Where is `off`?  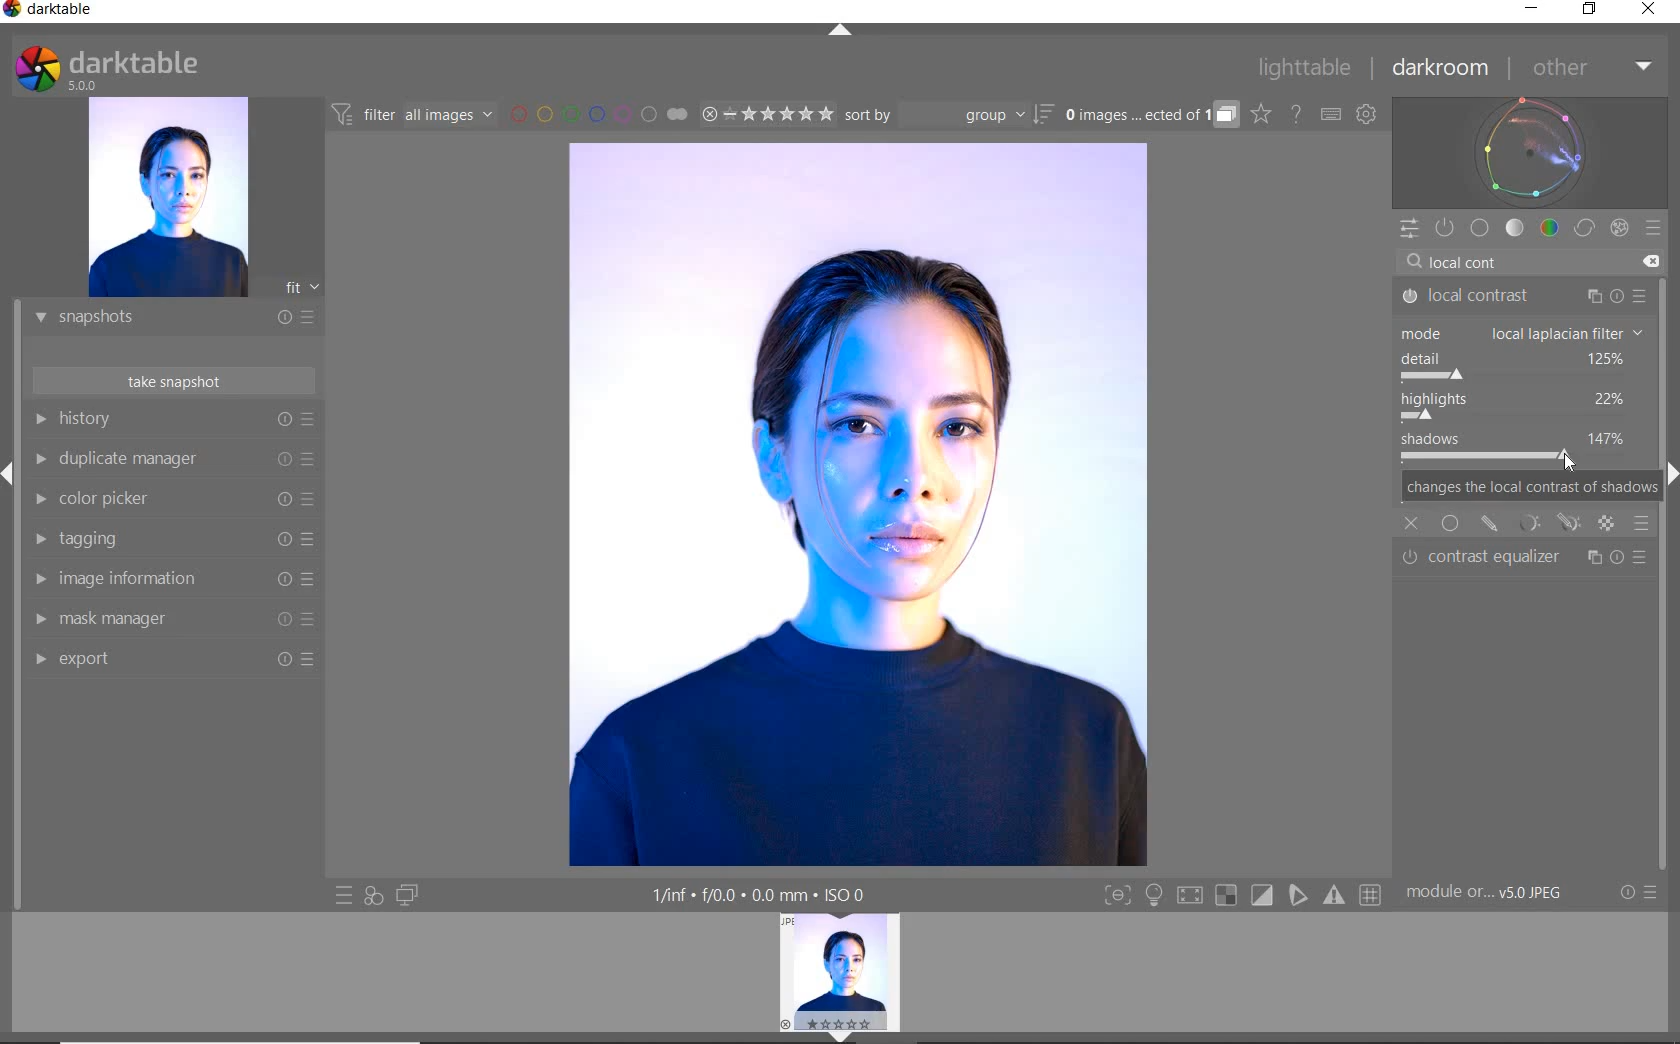
off is located at coordinates (1412, 521).